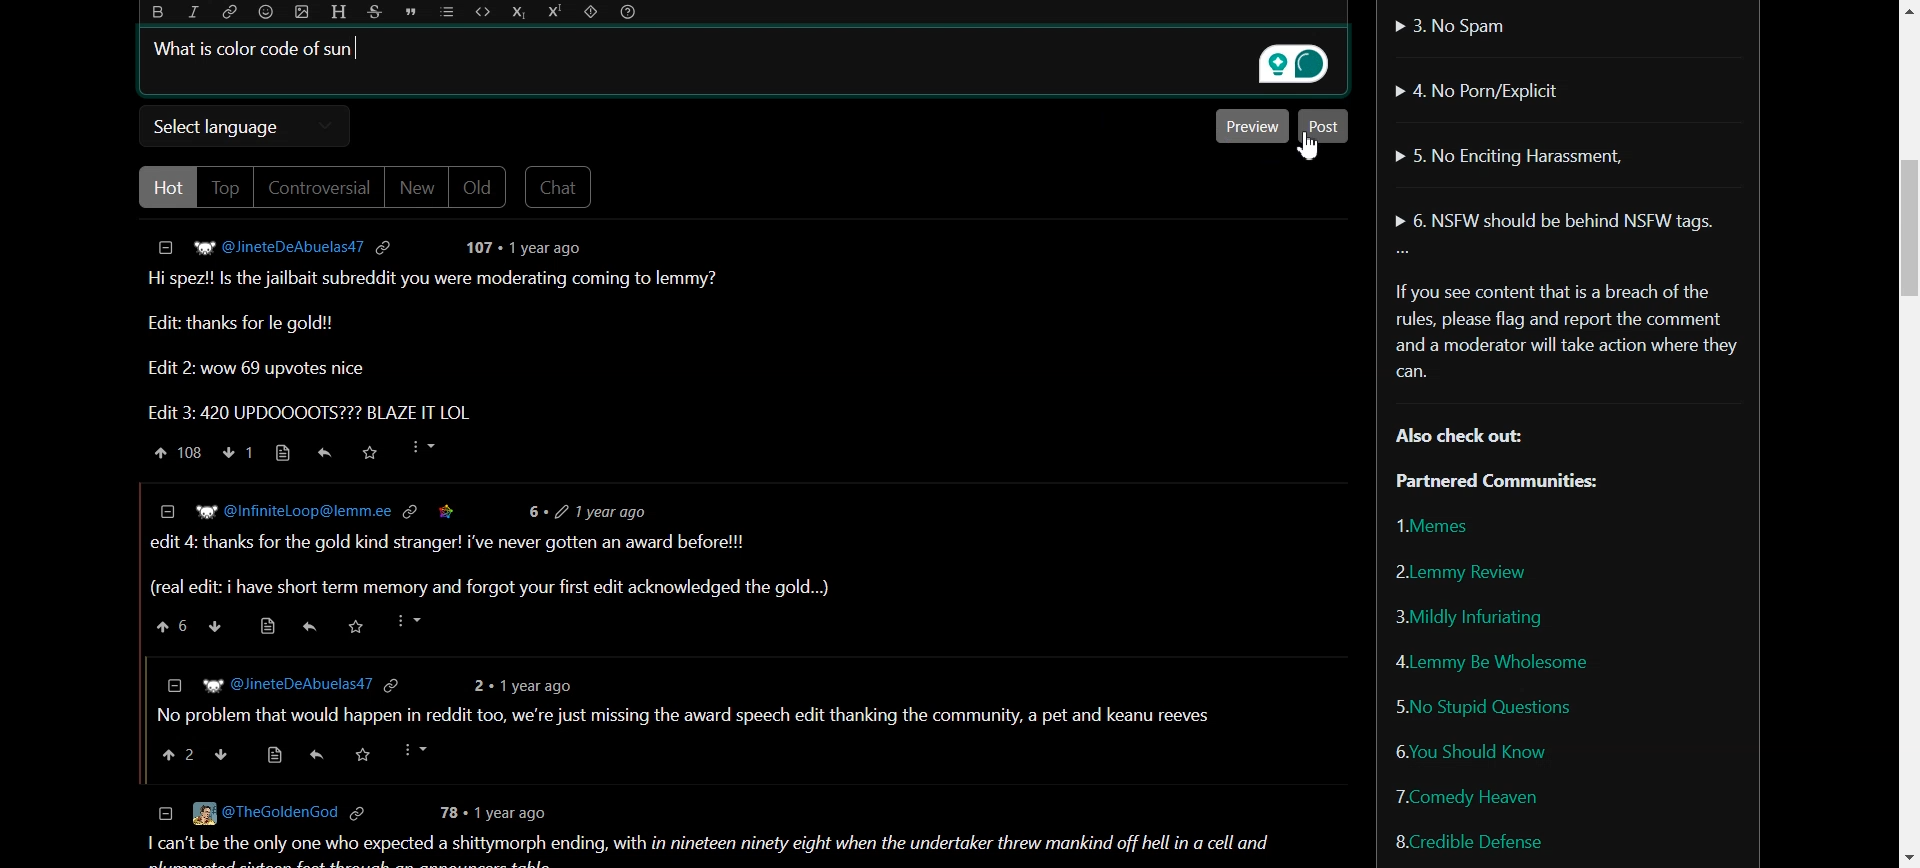 The height and width of the screenshot is (868, 1920). Describe the element at coordinates (337, 12) in the screenshot. I see `Header` at that location.